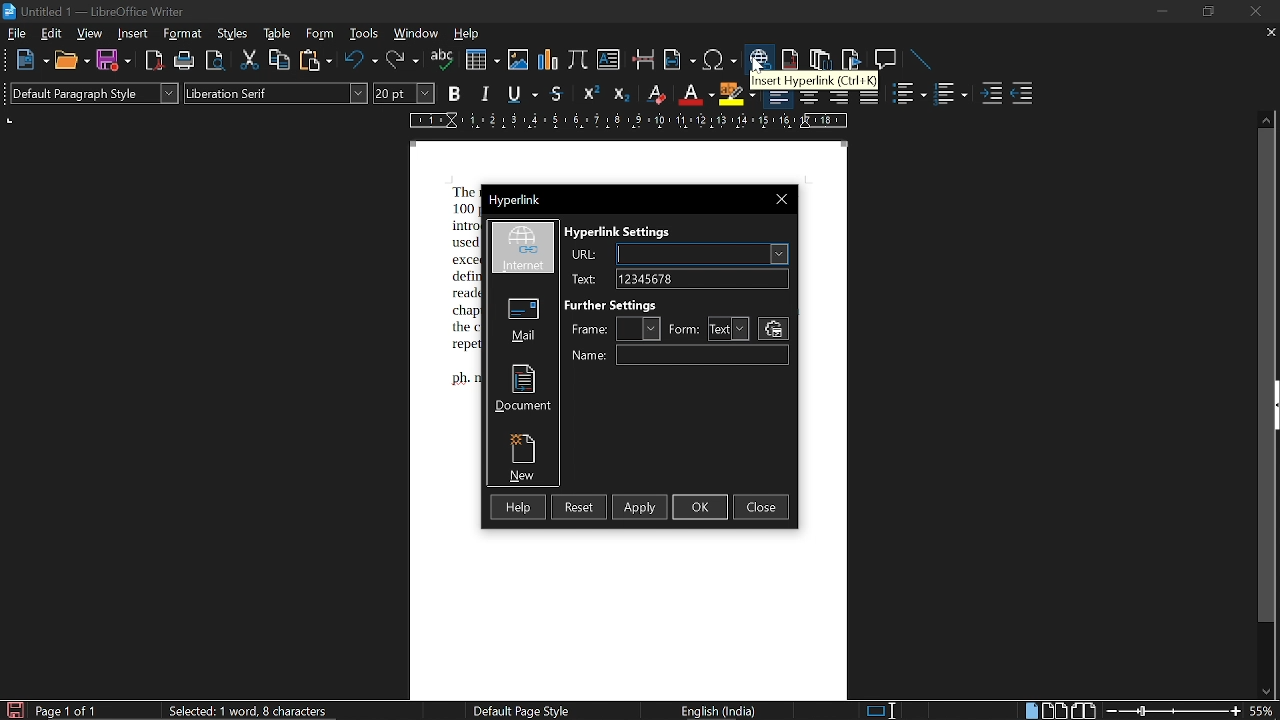  What do you see at coordinates (90, 35) in the screenshot?
I see `view` at bounding box center [90, 35].